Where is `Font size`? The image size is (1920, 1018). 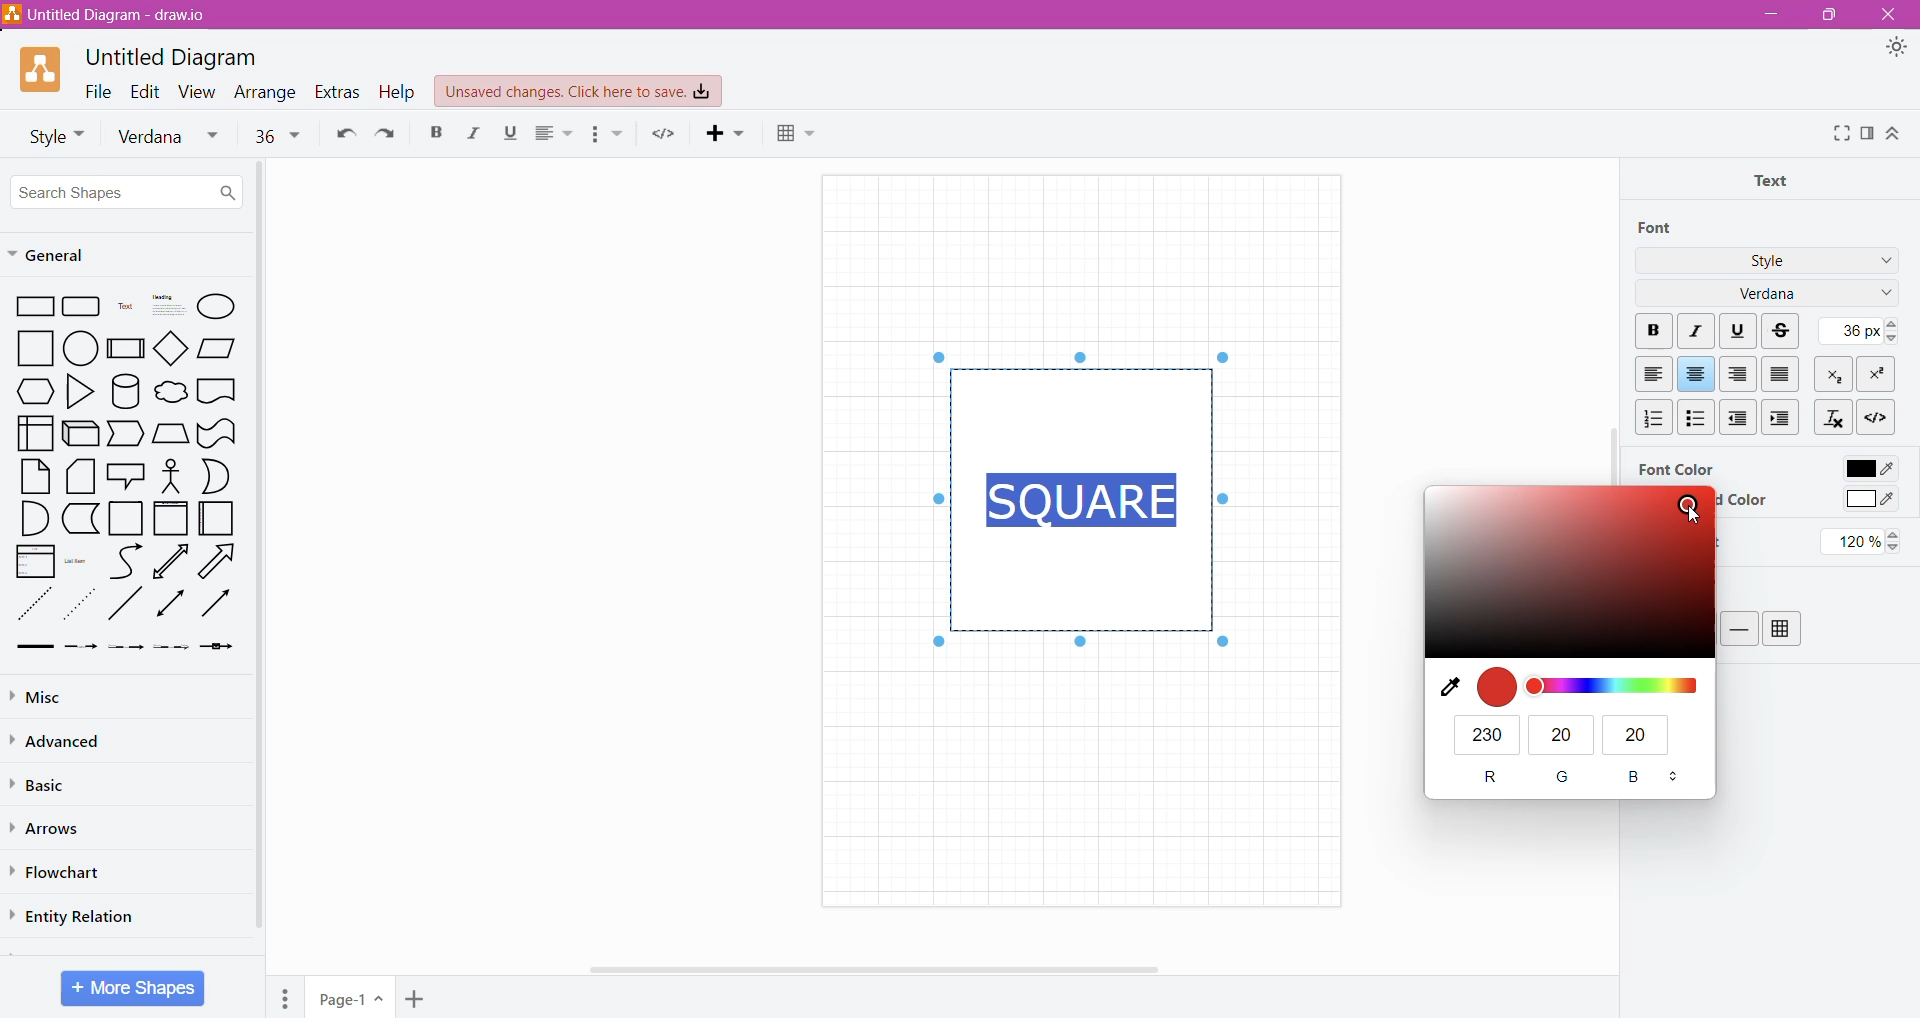 Font size is located at coordinates (277, 134).